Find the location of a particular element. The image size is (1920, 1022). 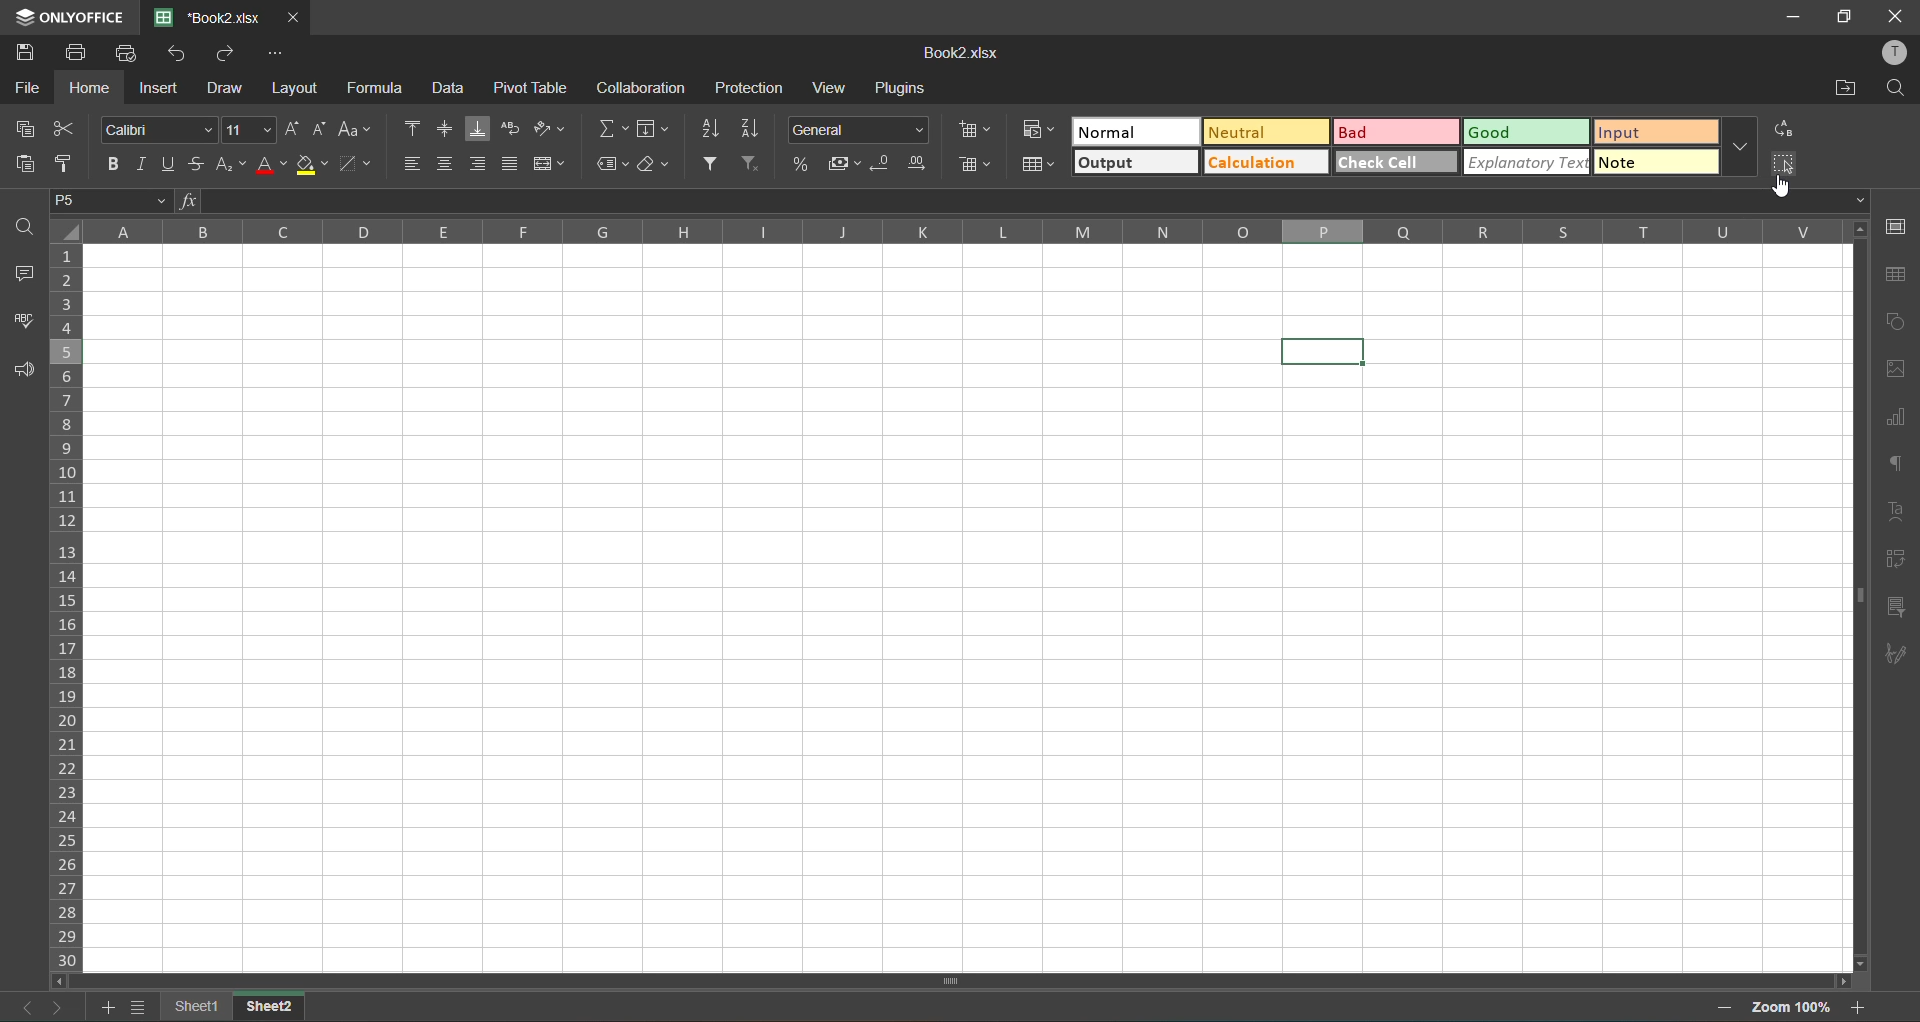

good is located at coordinates (1524, 131).